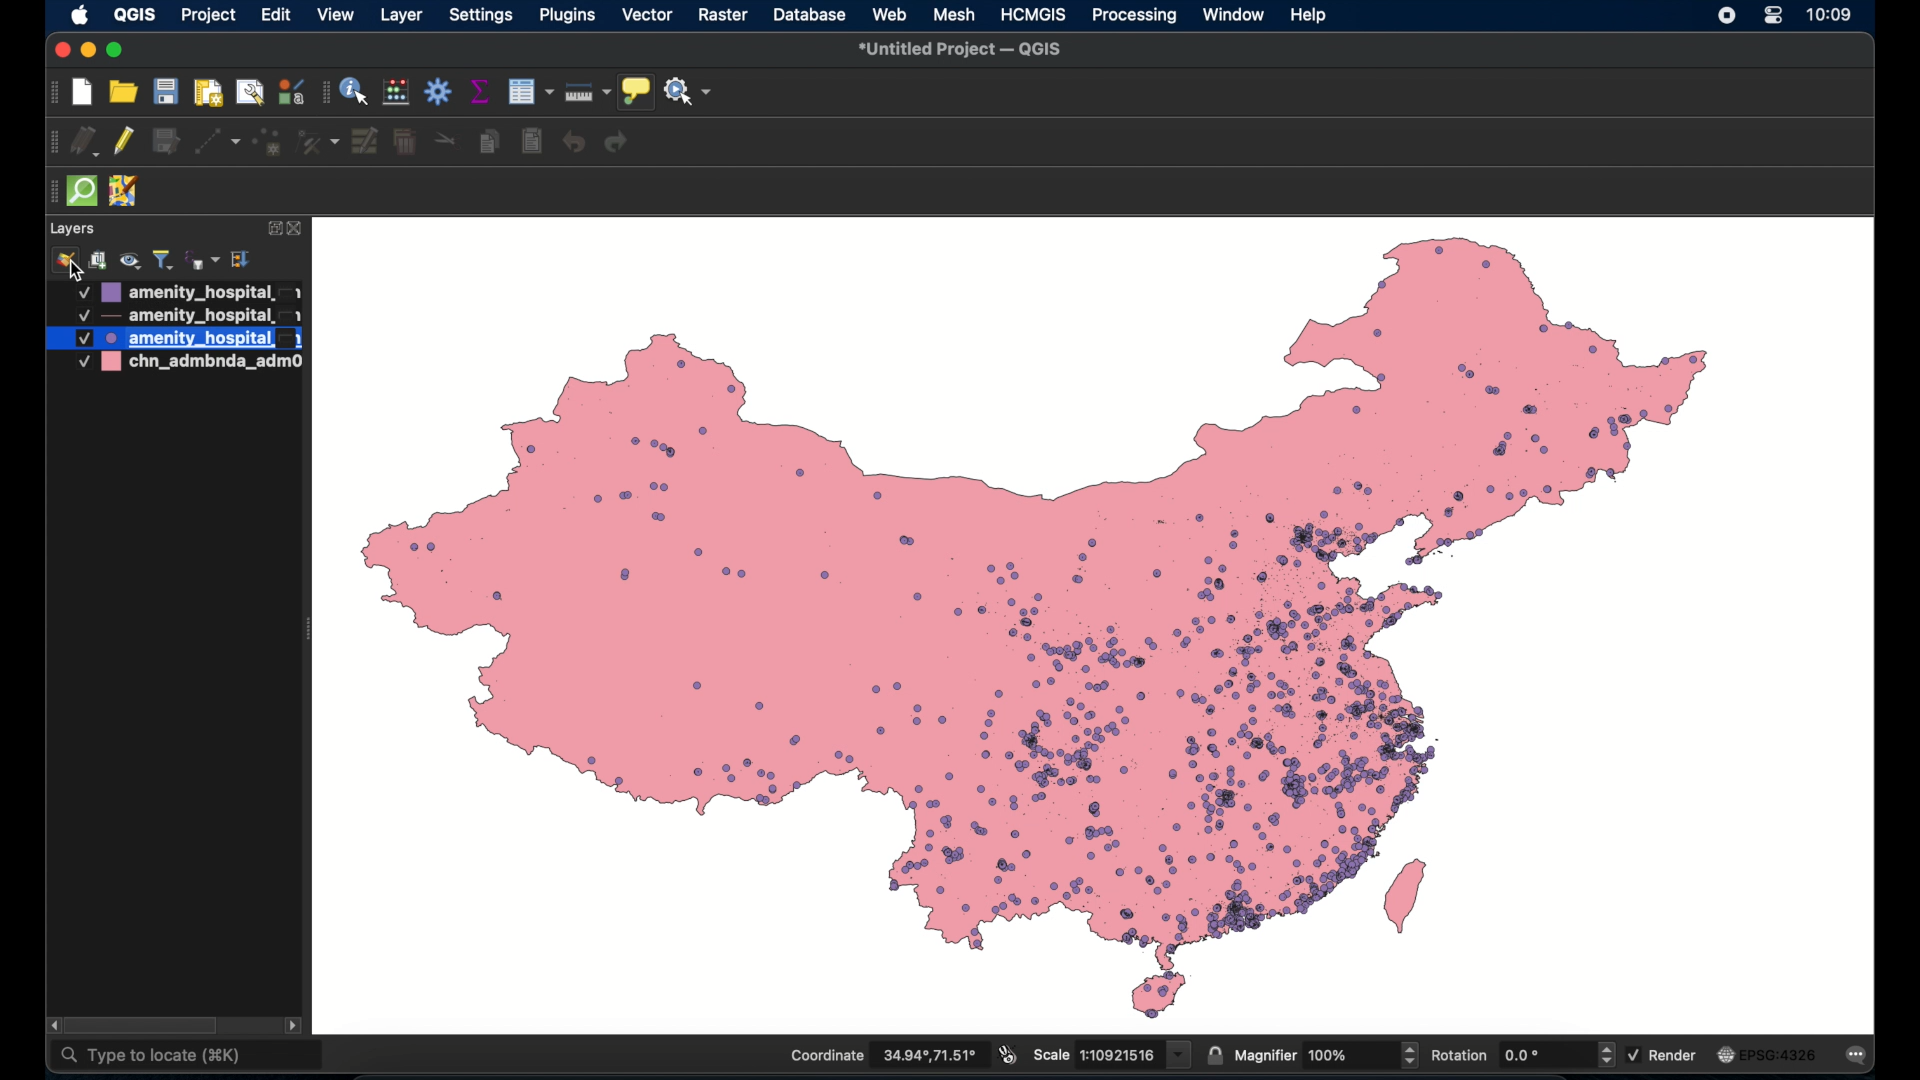 The width and height of the screenshot is (1920, 1080). Describe the element at coordinates (636, 90) in the screenshot. I see `show map tips` at that location.